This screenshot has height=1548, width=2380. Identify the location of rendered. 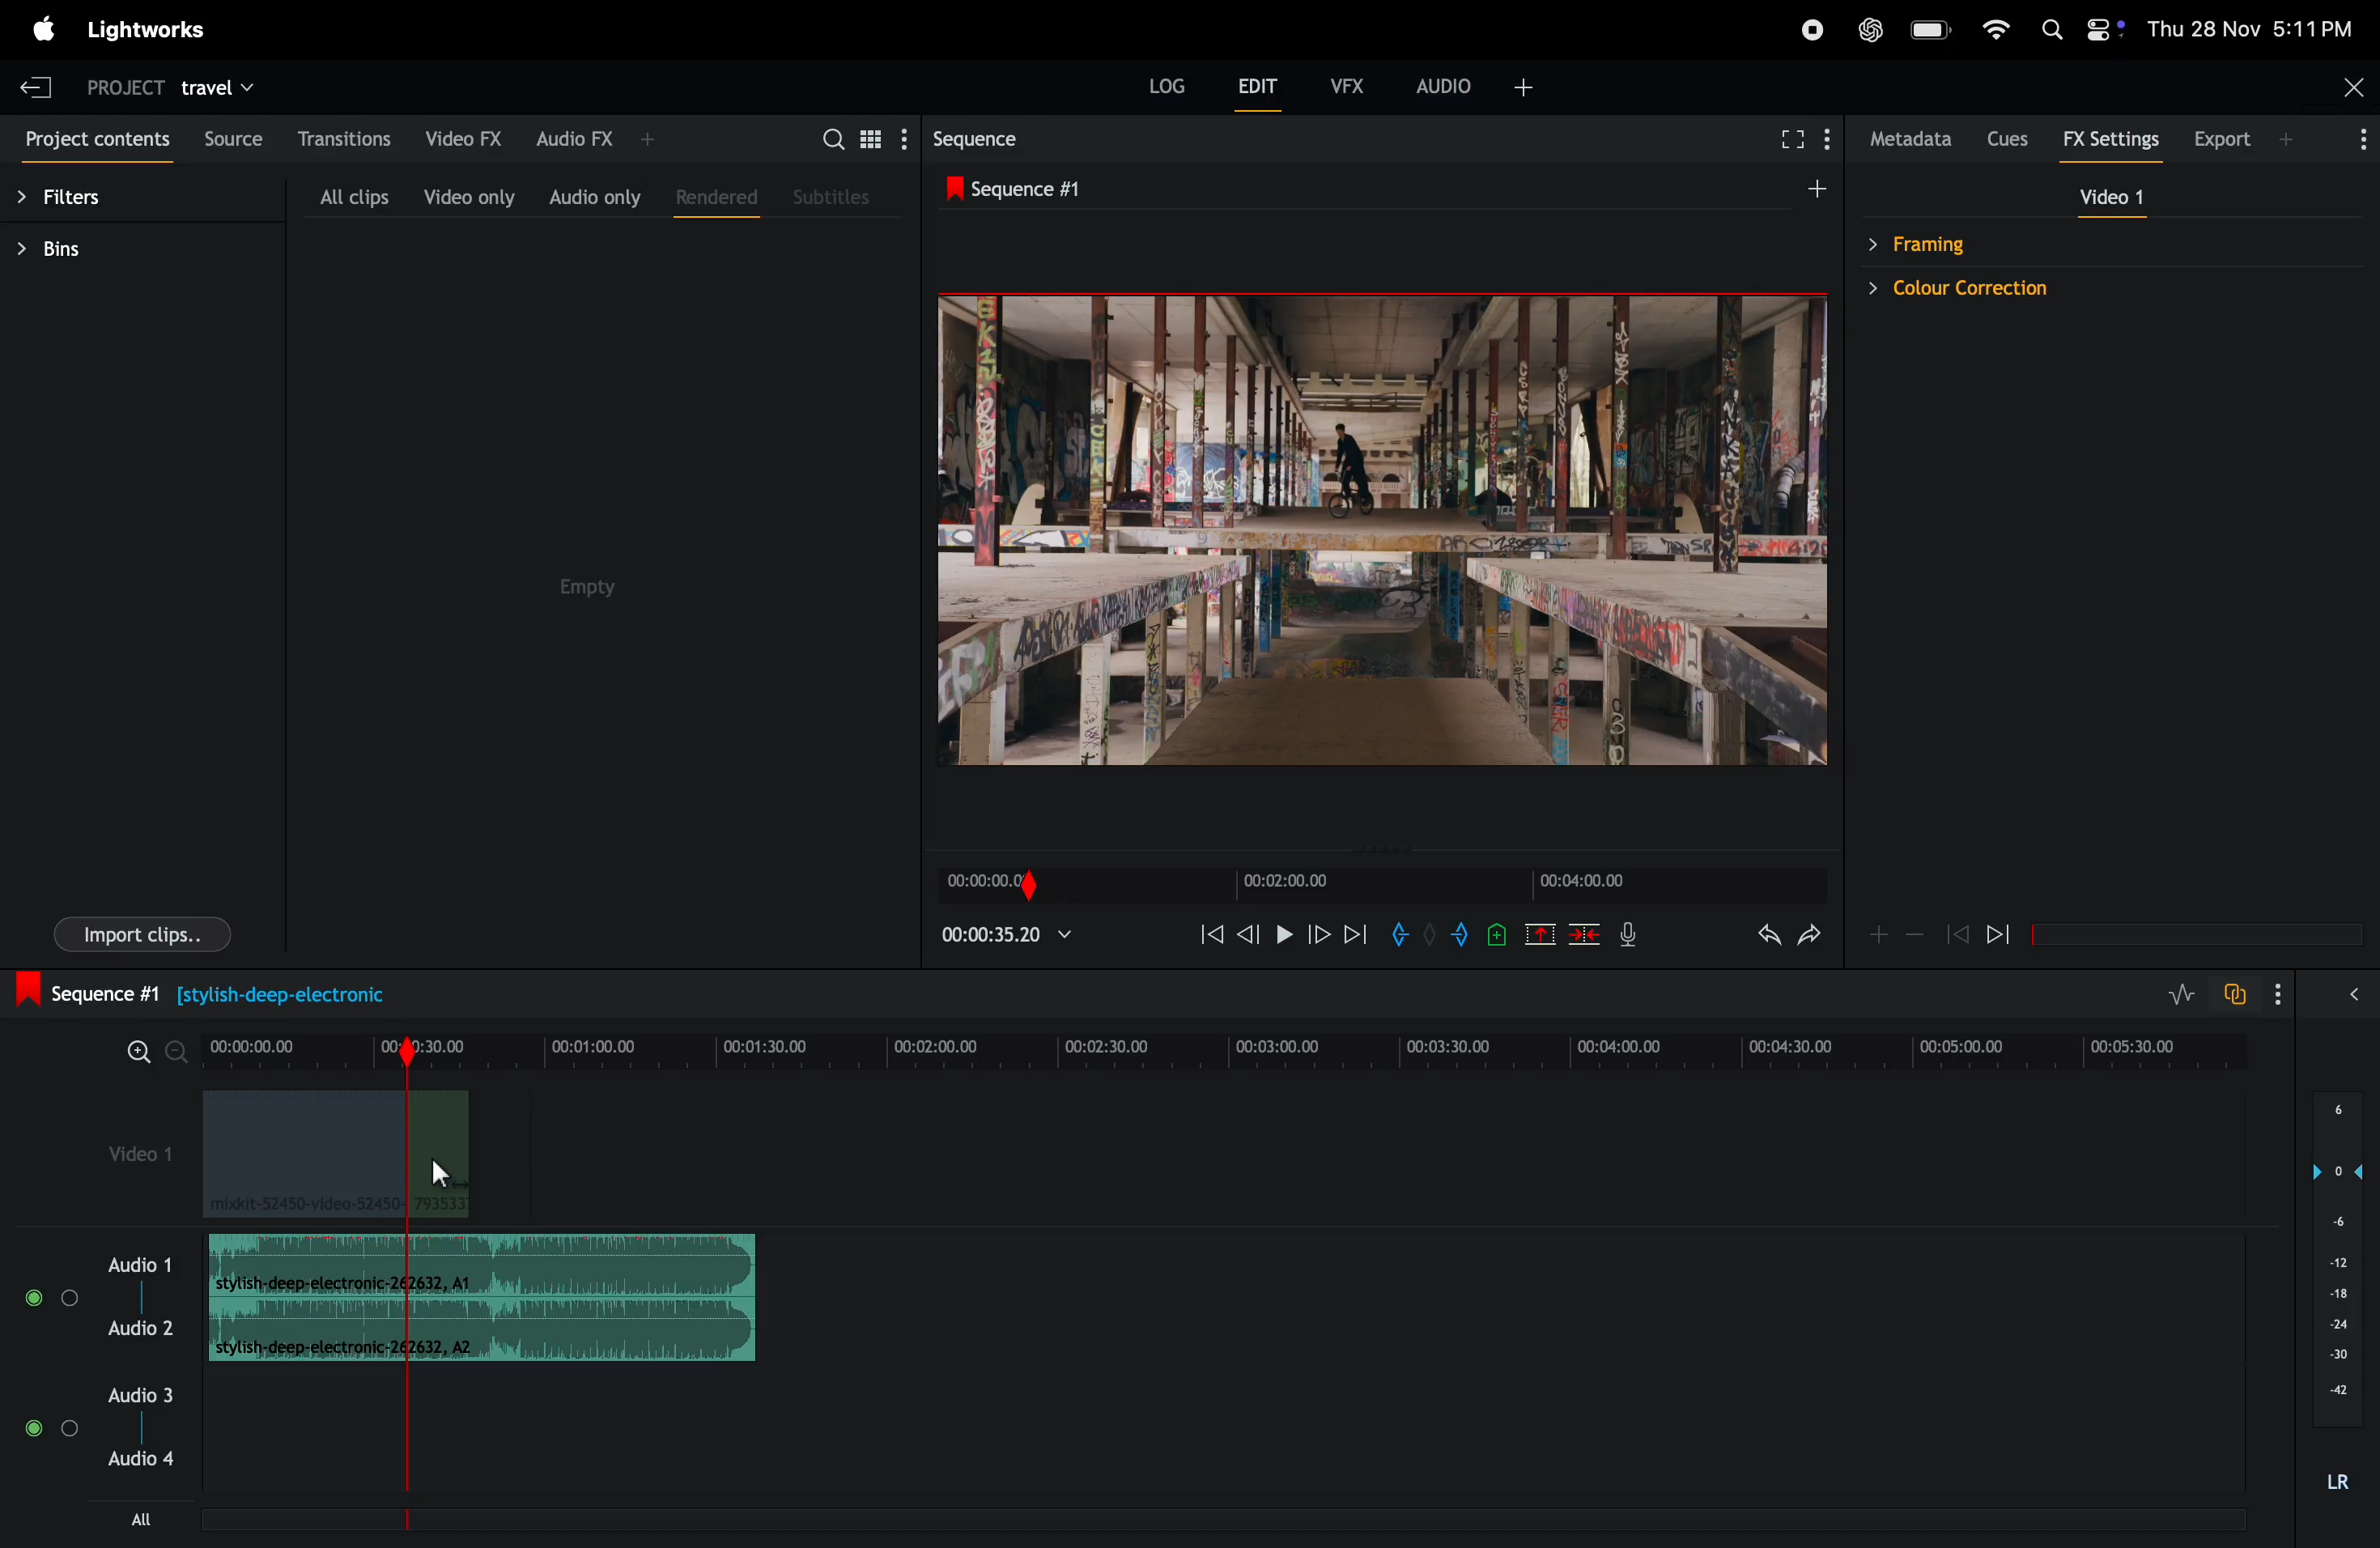
(712, 197).